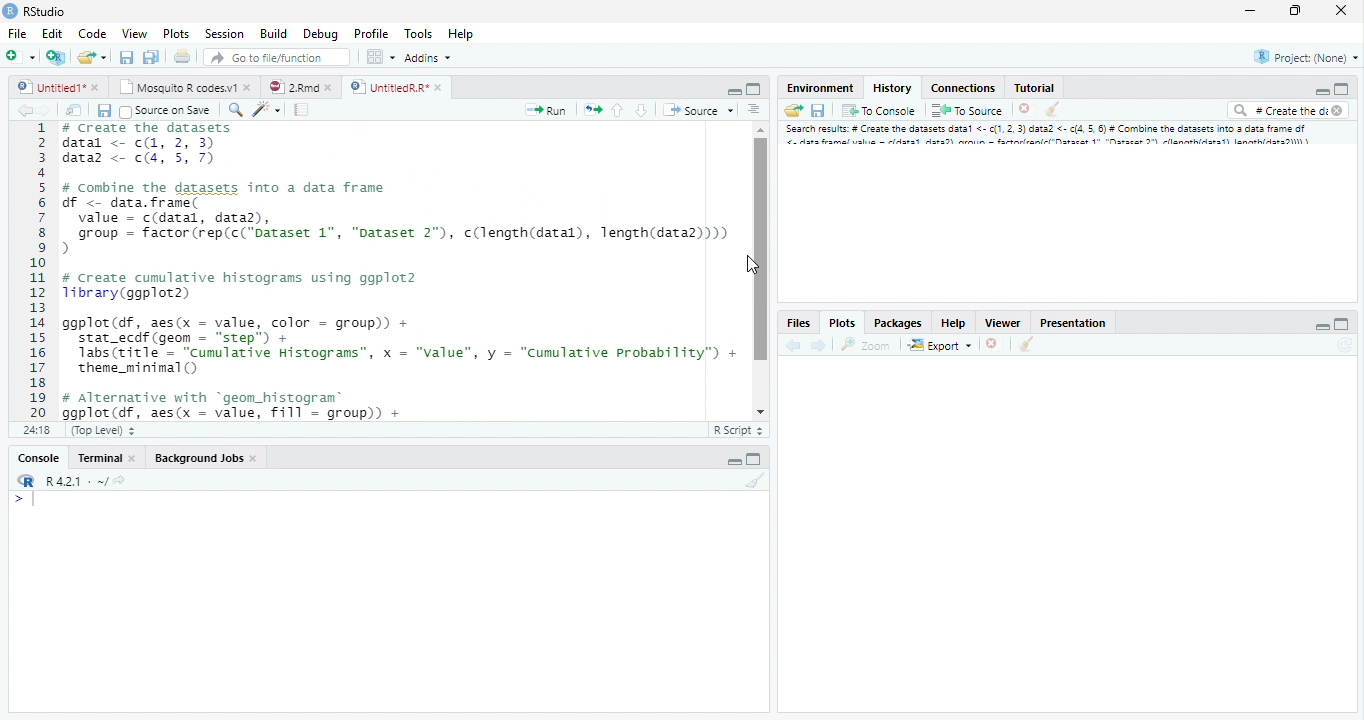 This screenshot has height=720, width=1364. What do you see at coordinates (641, 111) in the screenshot?
I see `Go to the next section/chunk` at bounding box center [641, 111].